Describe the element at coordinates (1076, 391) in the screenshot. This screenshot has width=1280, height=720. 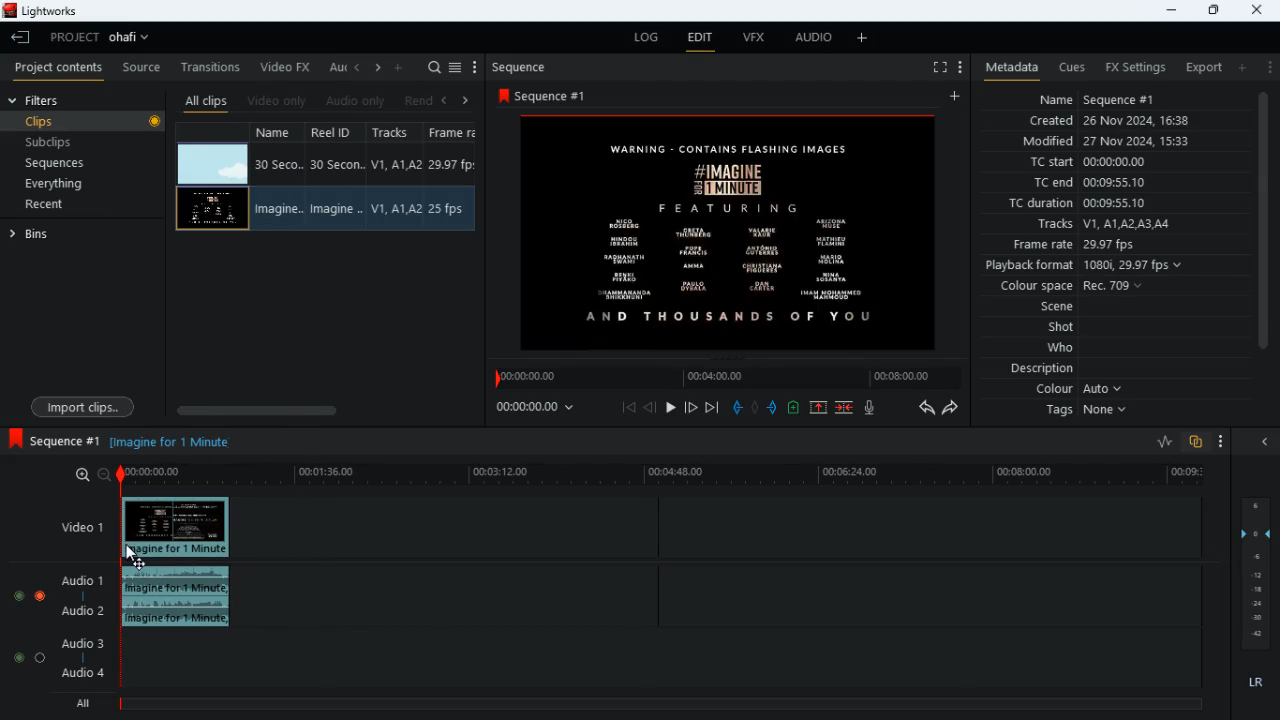
I see `colour` at that location.